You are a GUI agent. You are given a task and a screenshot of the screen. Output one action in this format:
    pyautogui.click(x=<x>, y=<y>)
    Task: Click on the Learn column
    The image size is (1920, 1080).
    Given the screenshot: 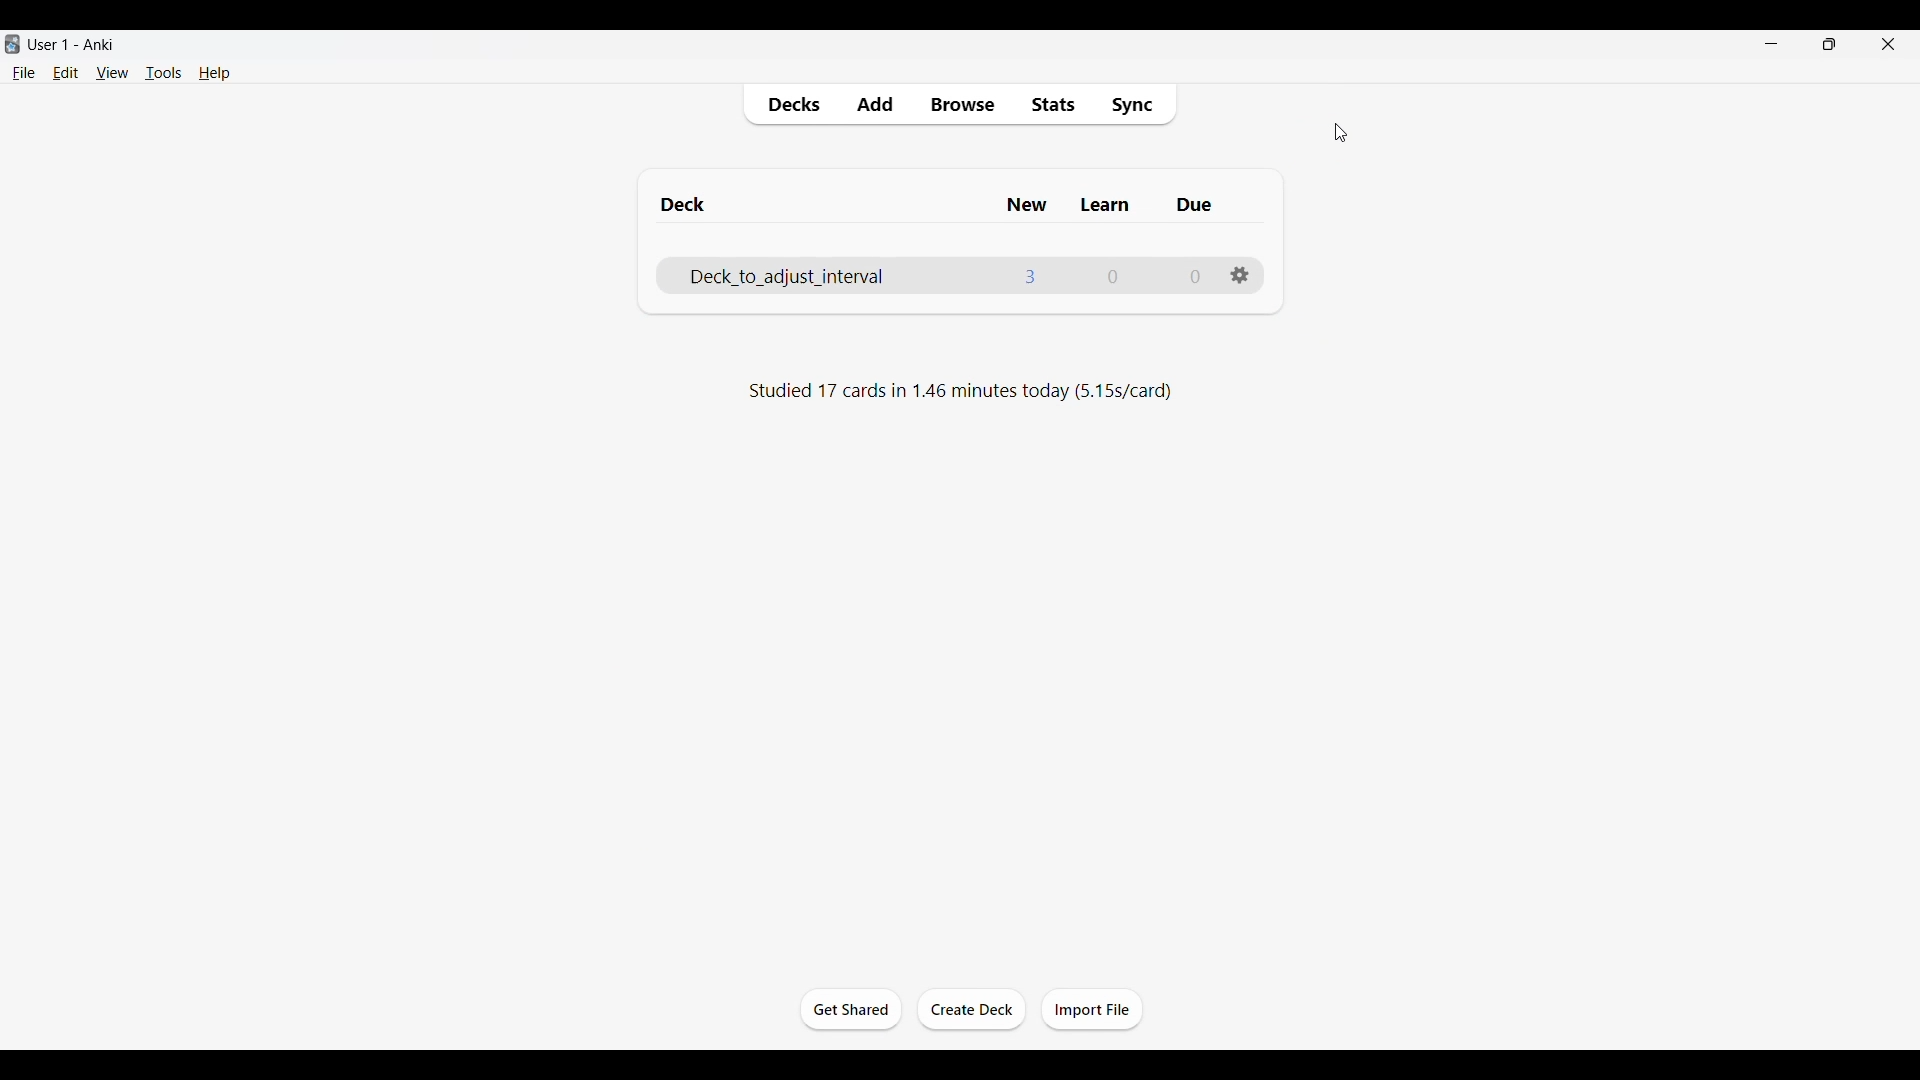 What is the action you would take?
    pyautogui.click(x=1105, y=207)
    